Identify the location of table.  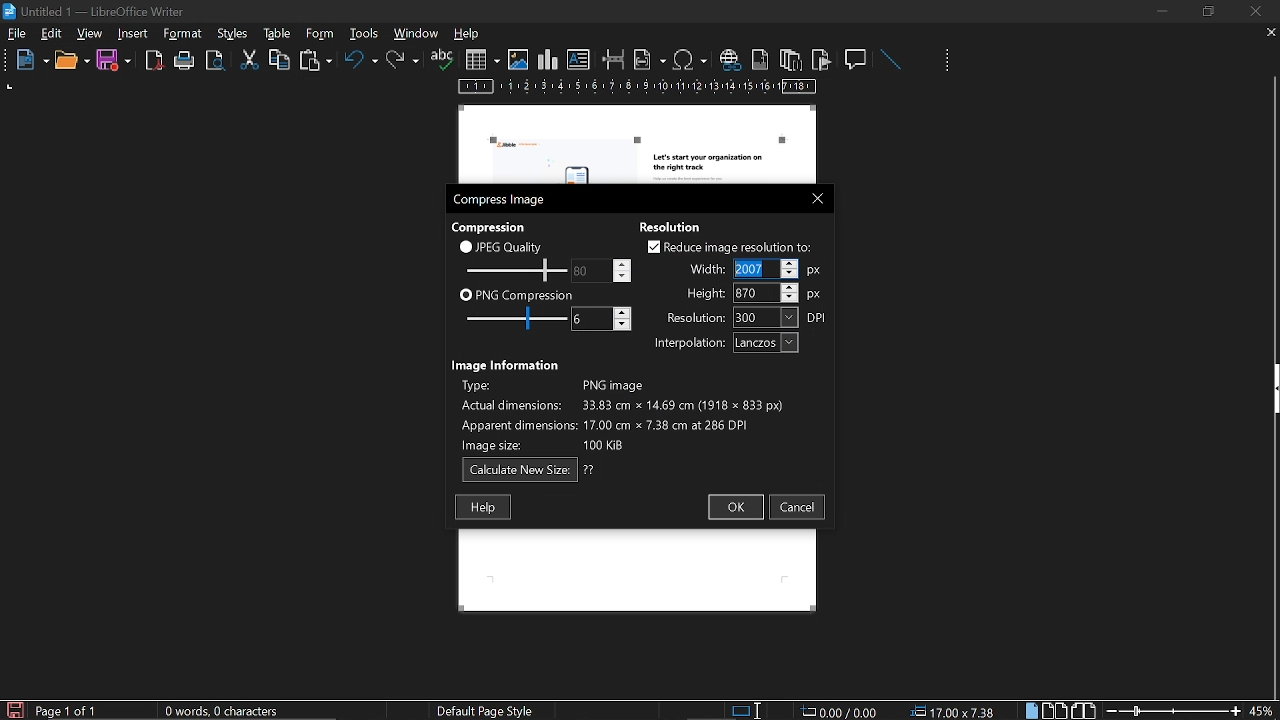
(319, 33).